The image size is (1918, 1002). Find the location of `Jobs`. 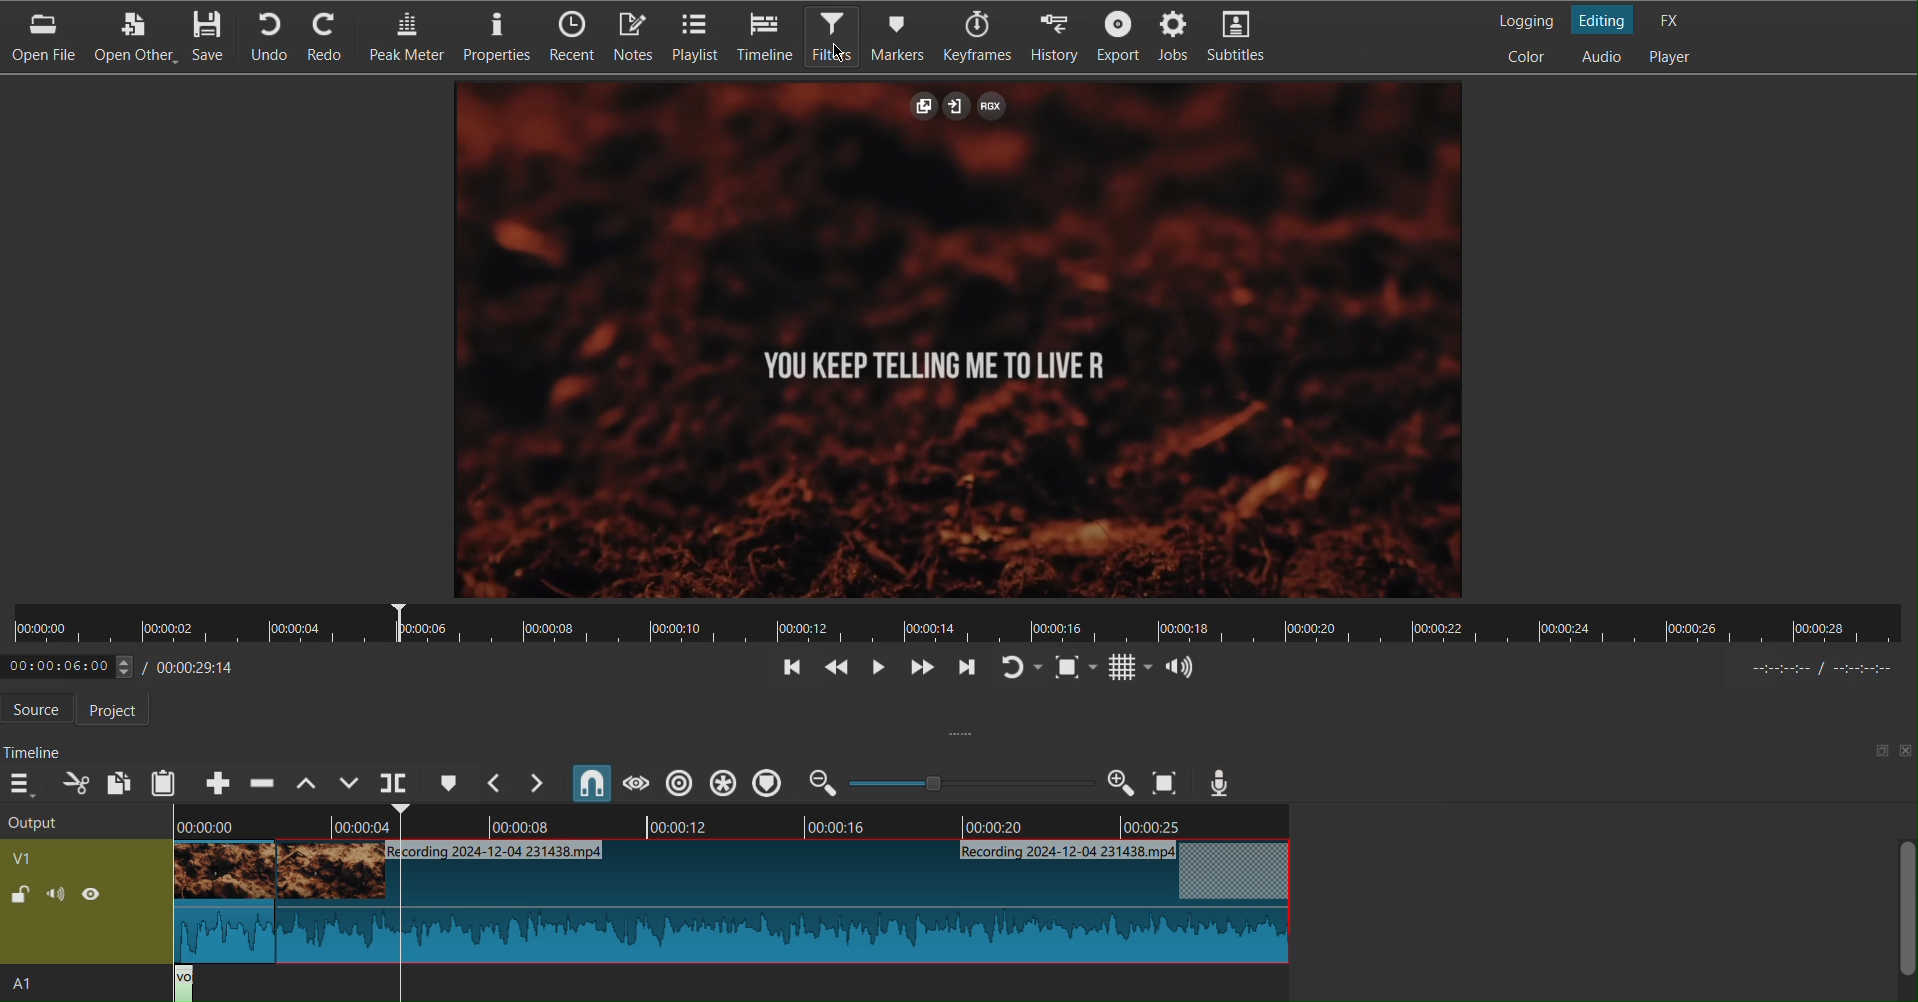

Jobs is located at coordinates (1176, 38).